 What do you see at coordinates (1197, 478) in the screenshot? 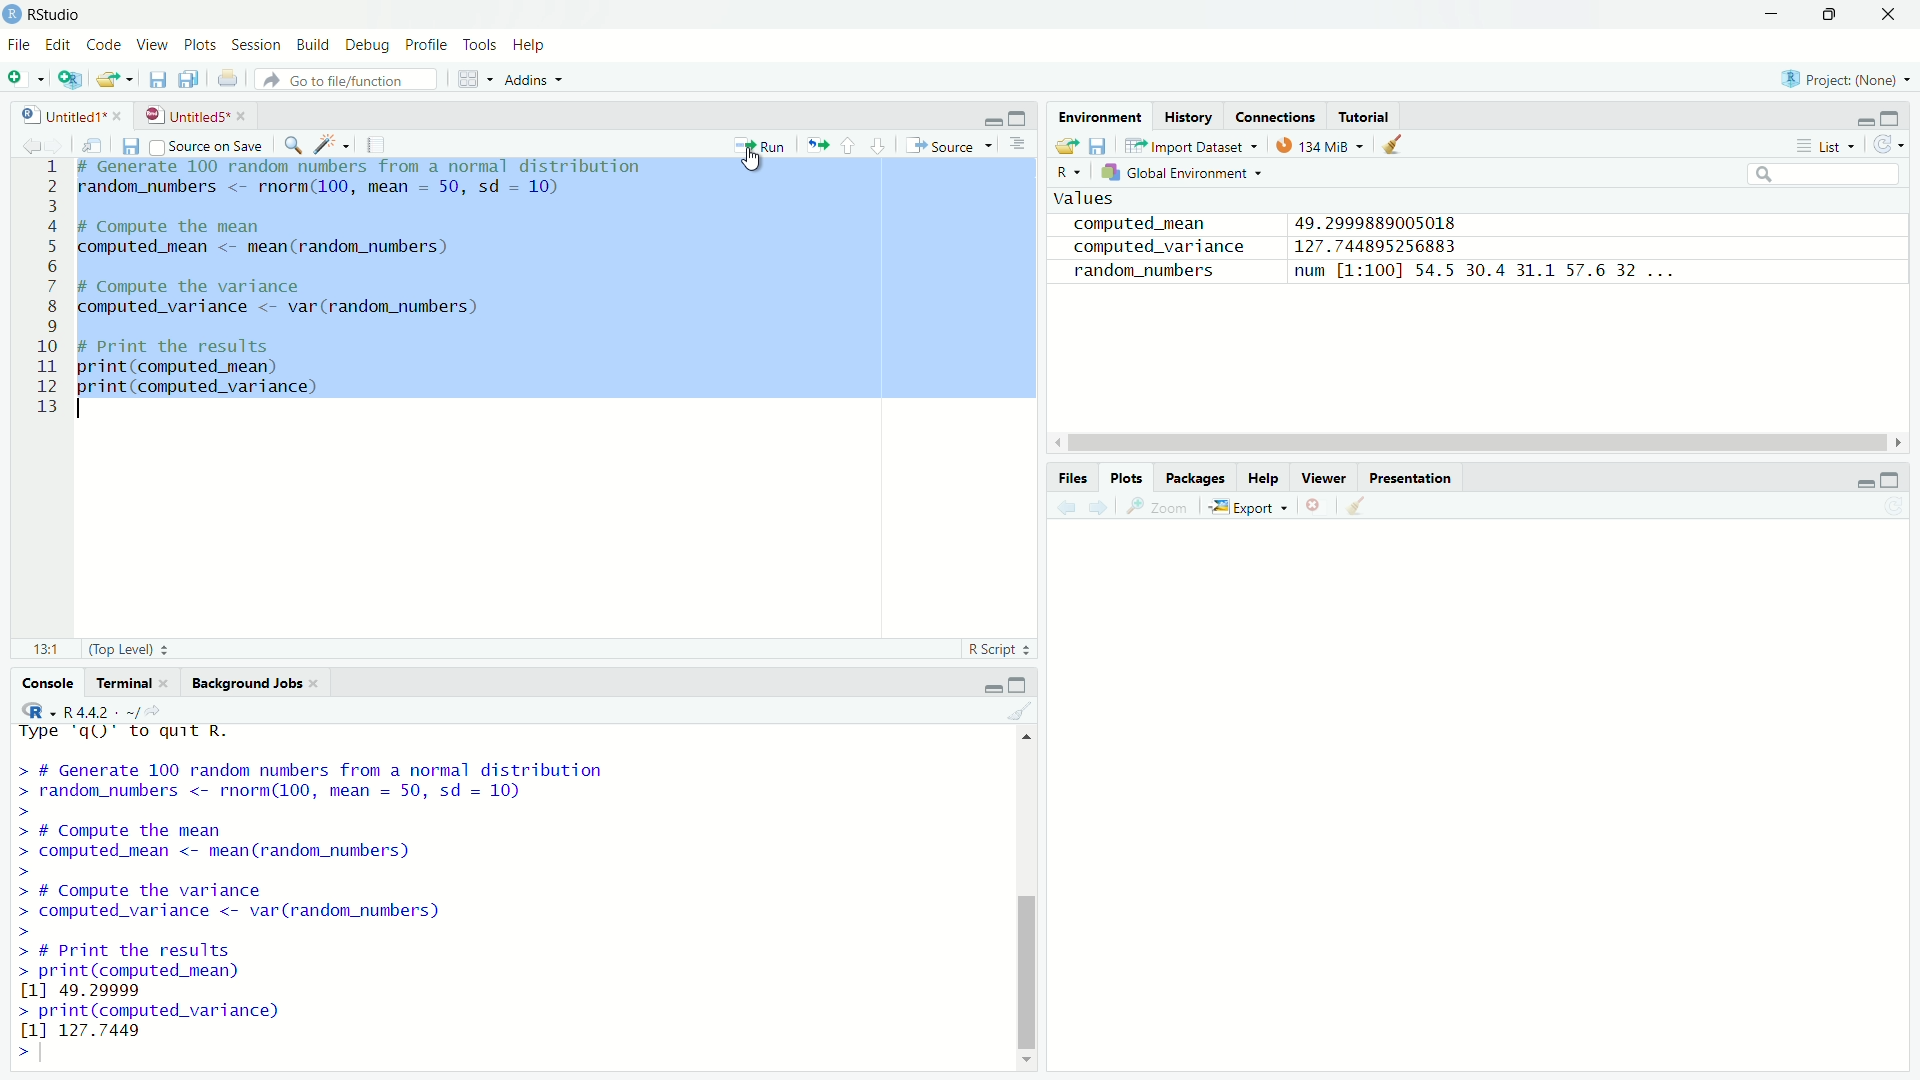
I see `packages` at bounding box center [1197, 478].